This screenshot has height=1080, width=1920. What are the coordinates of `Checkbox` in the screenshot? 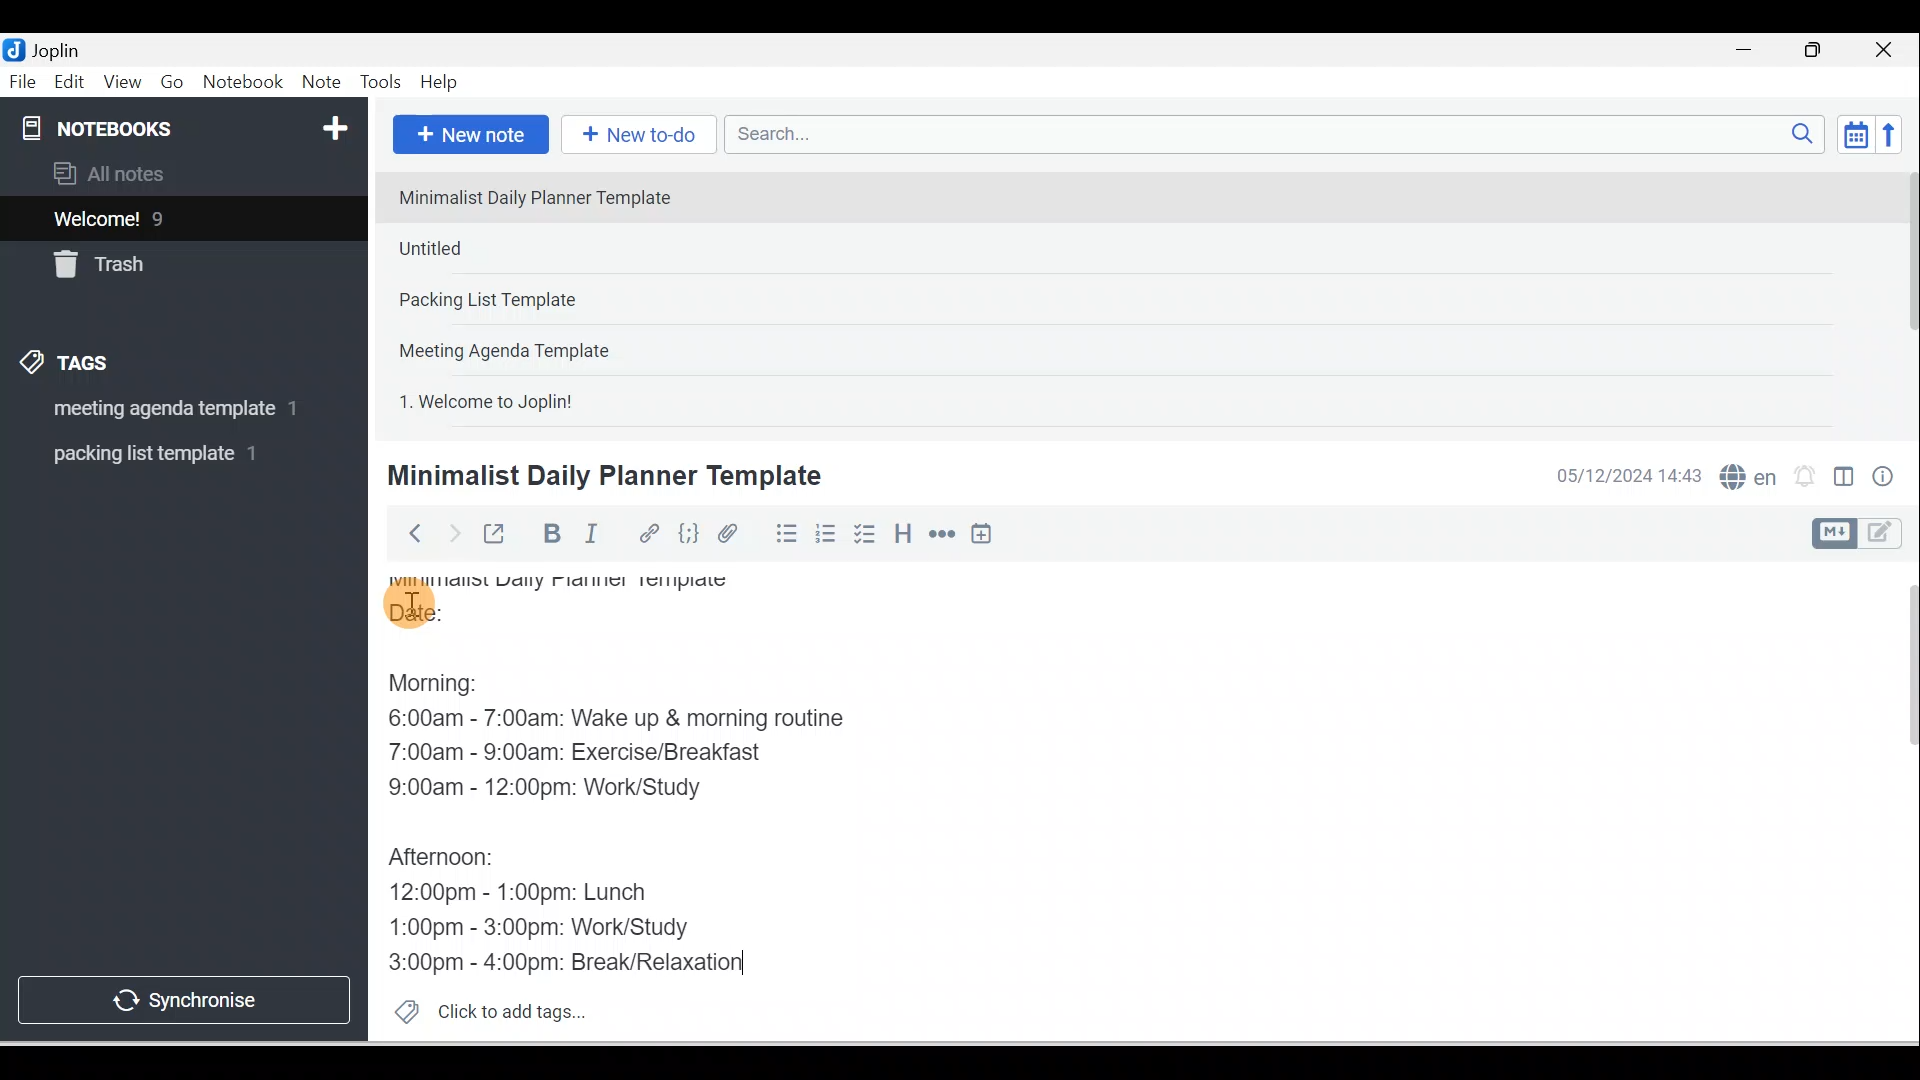 It's located at (863, 534).